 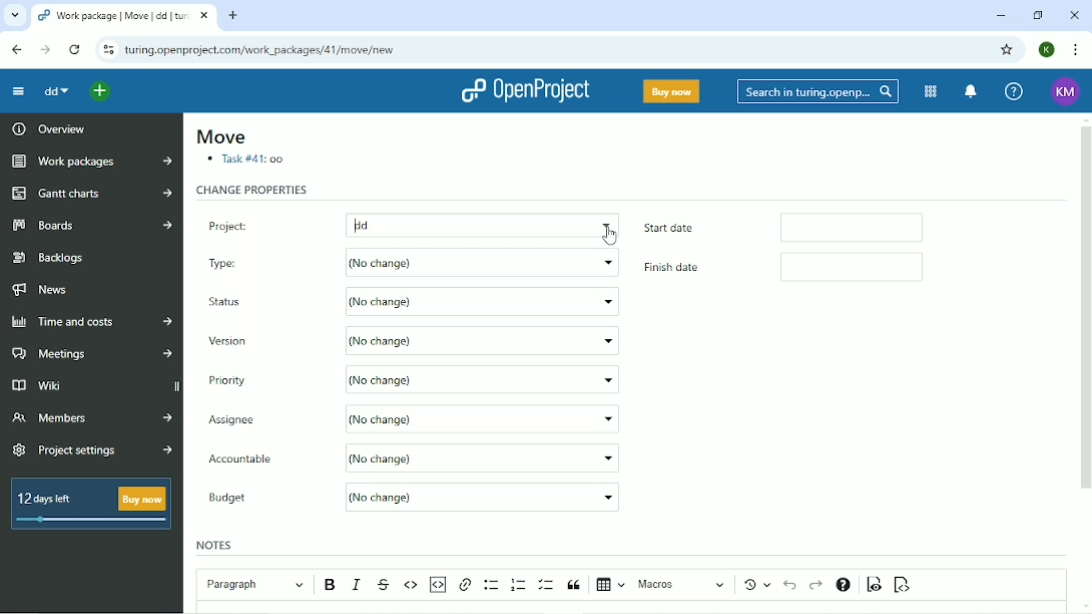 I want to click on Project settings, so click(x=92, y=451).